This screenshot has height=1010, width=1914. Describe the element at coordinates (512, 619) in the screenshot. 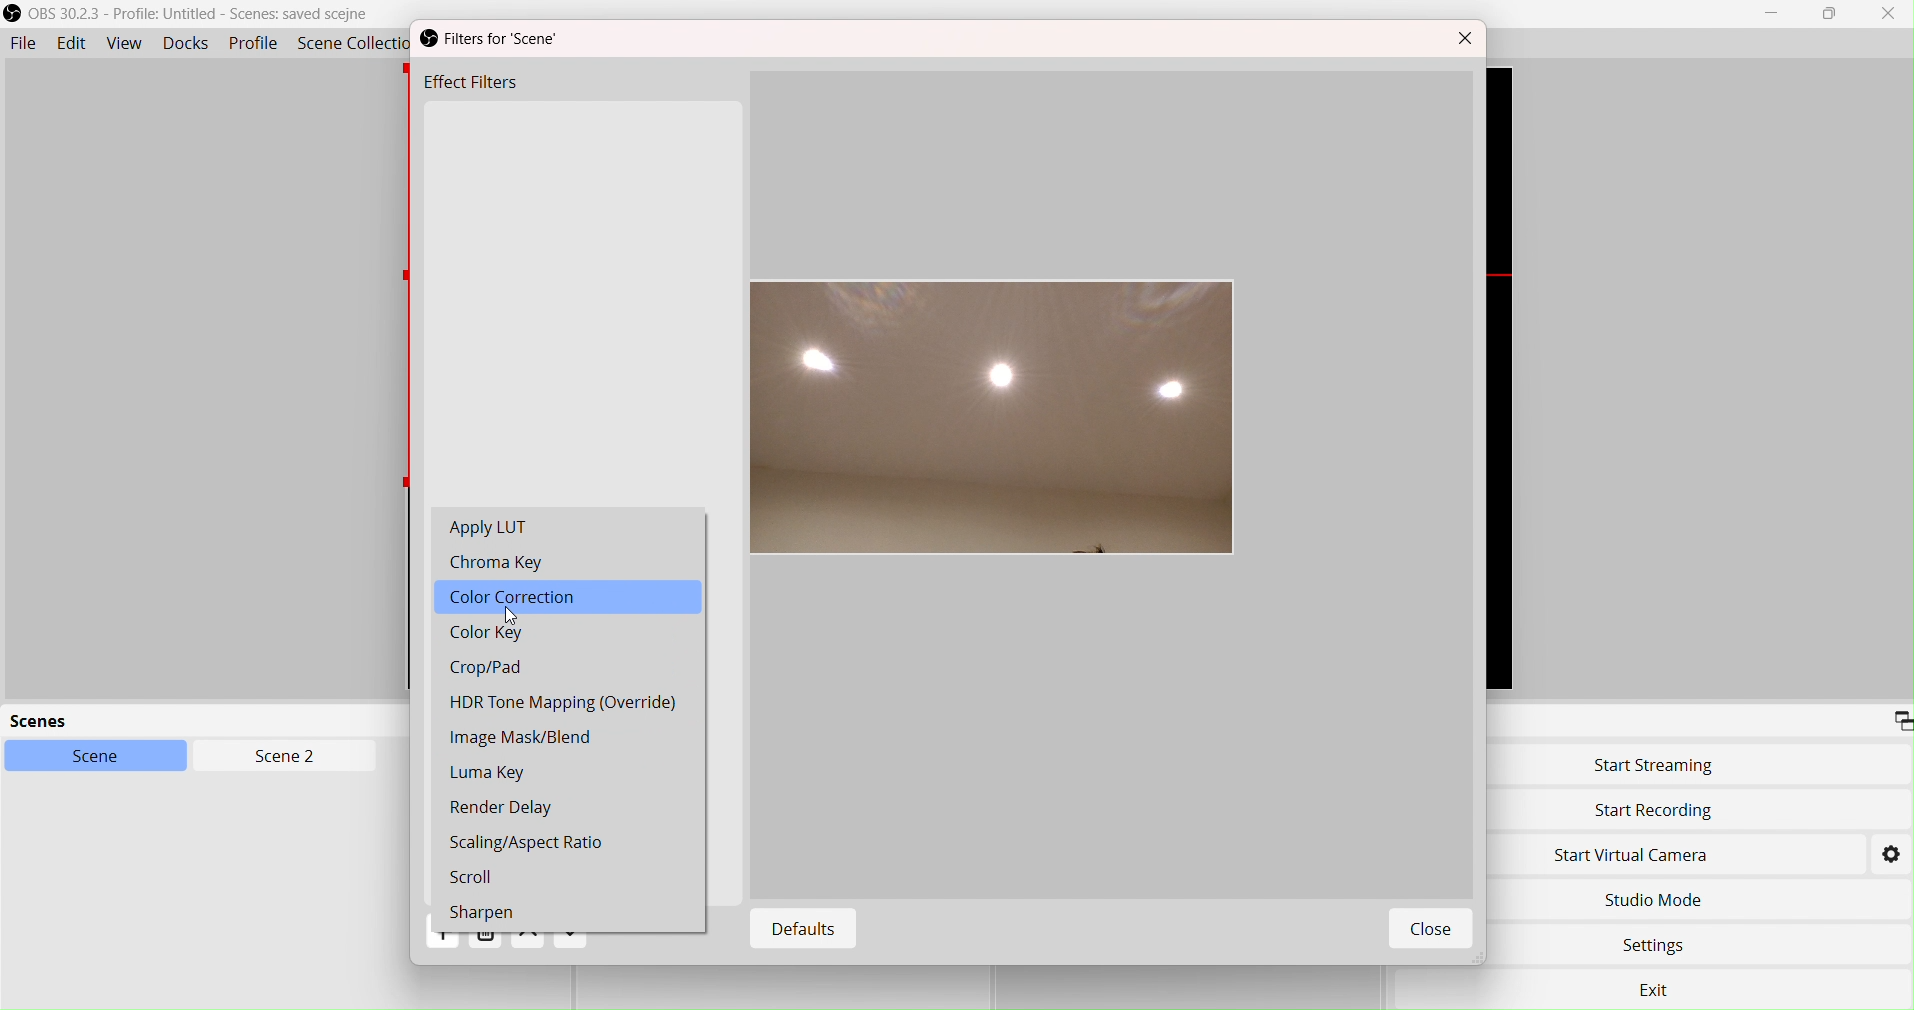

I see `cursor` at that location.